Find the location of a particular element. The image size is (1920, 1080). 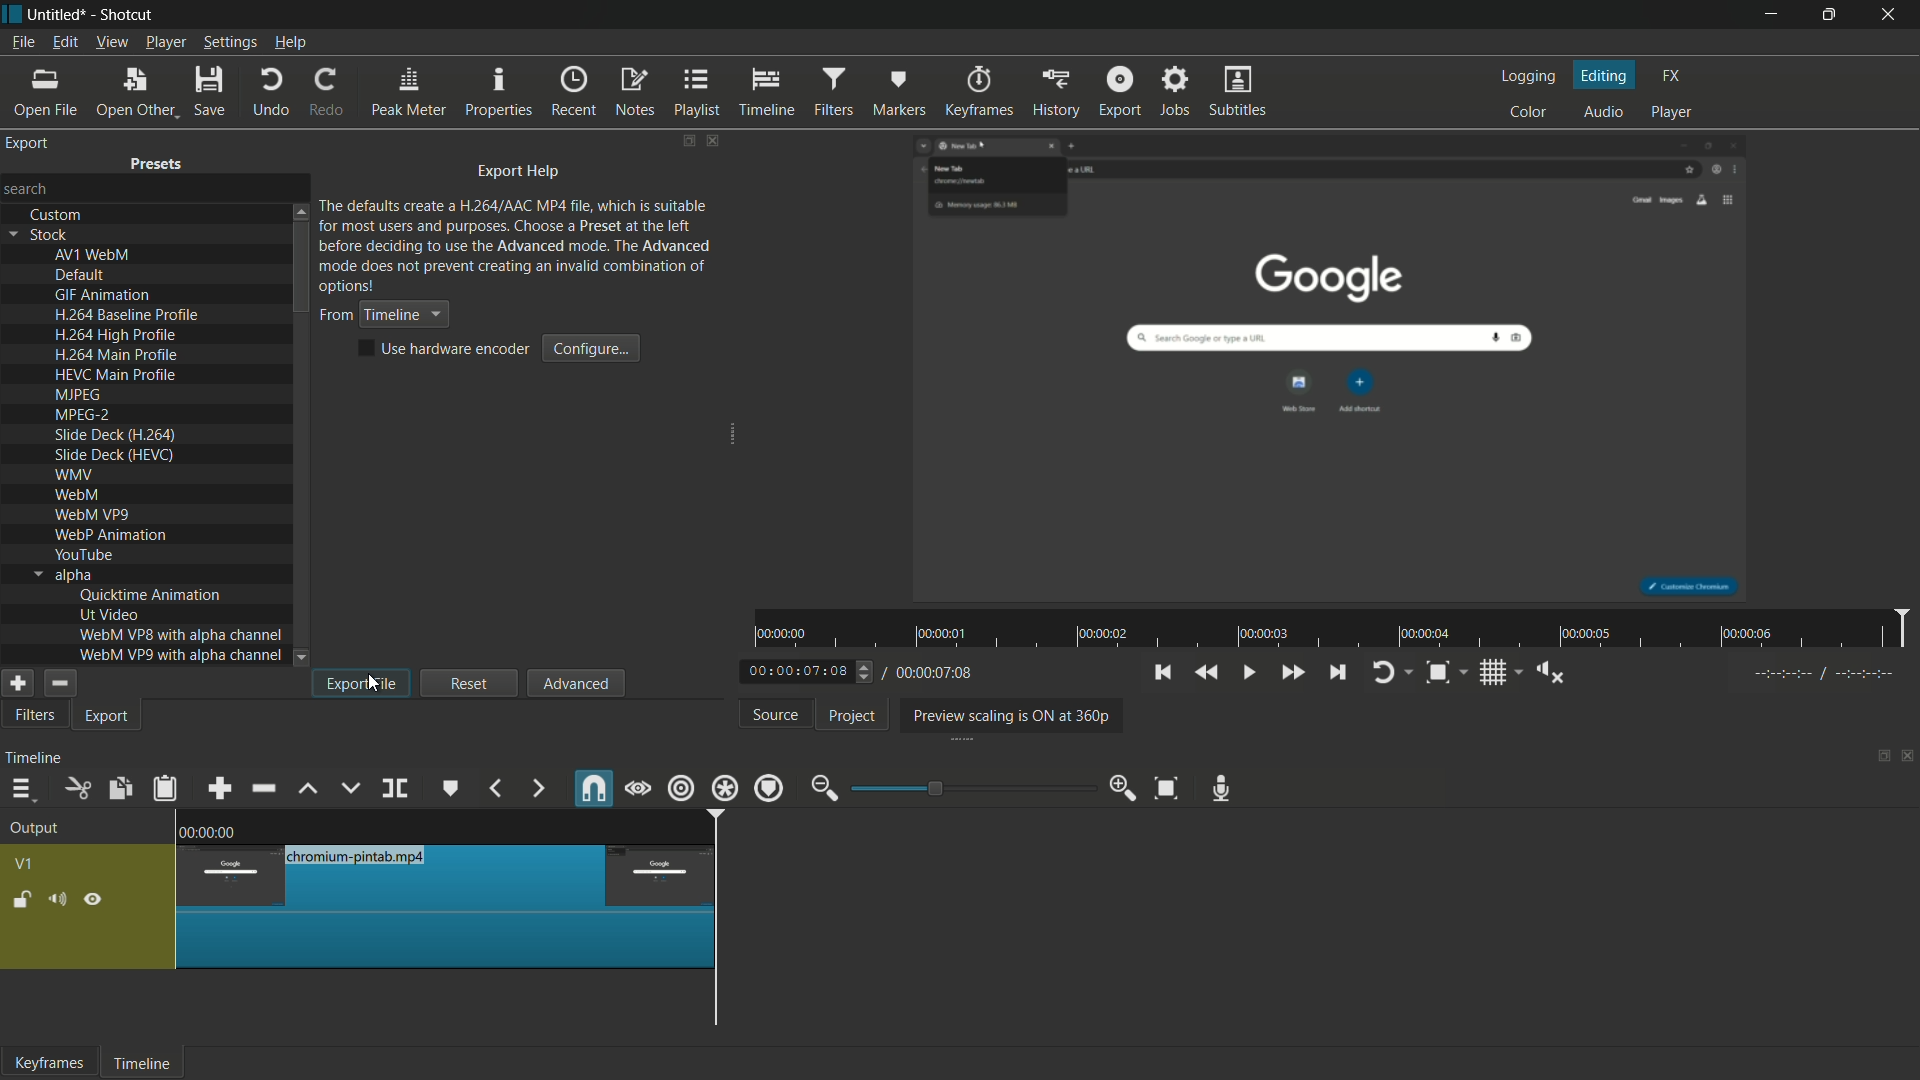

export is located at coordinates (26, 143).